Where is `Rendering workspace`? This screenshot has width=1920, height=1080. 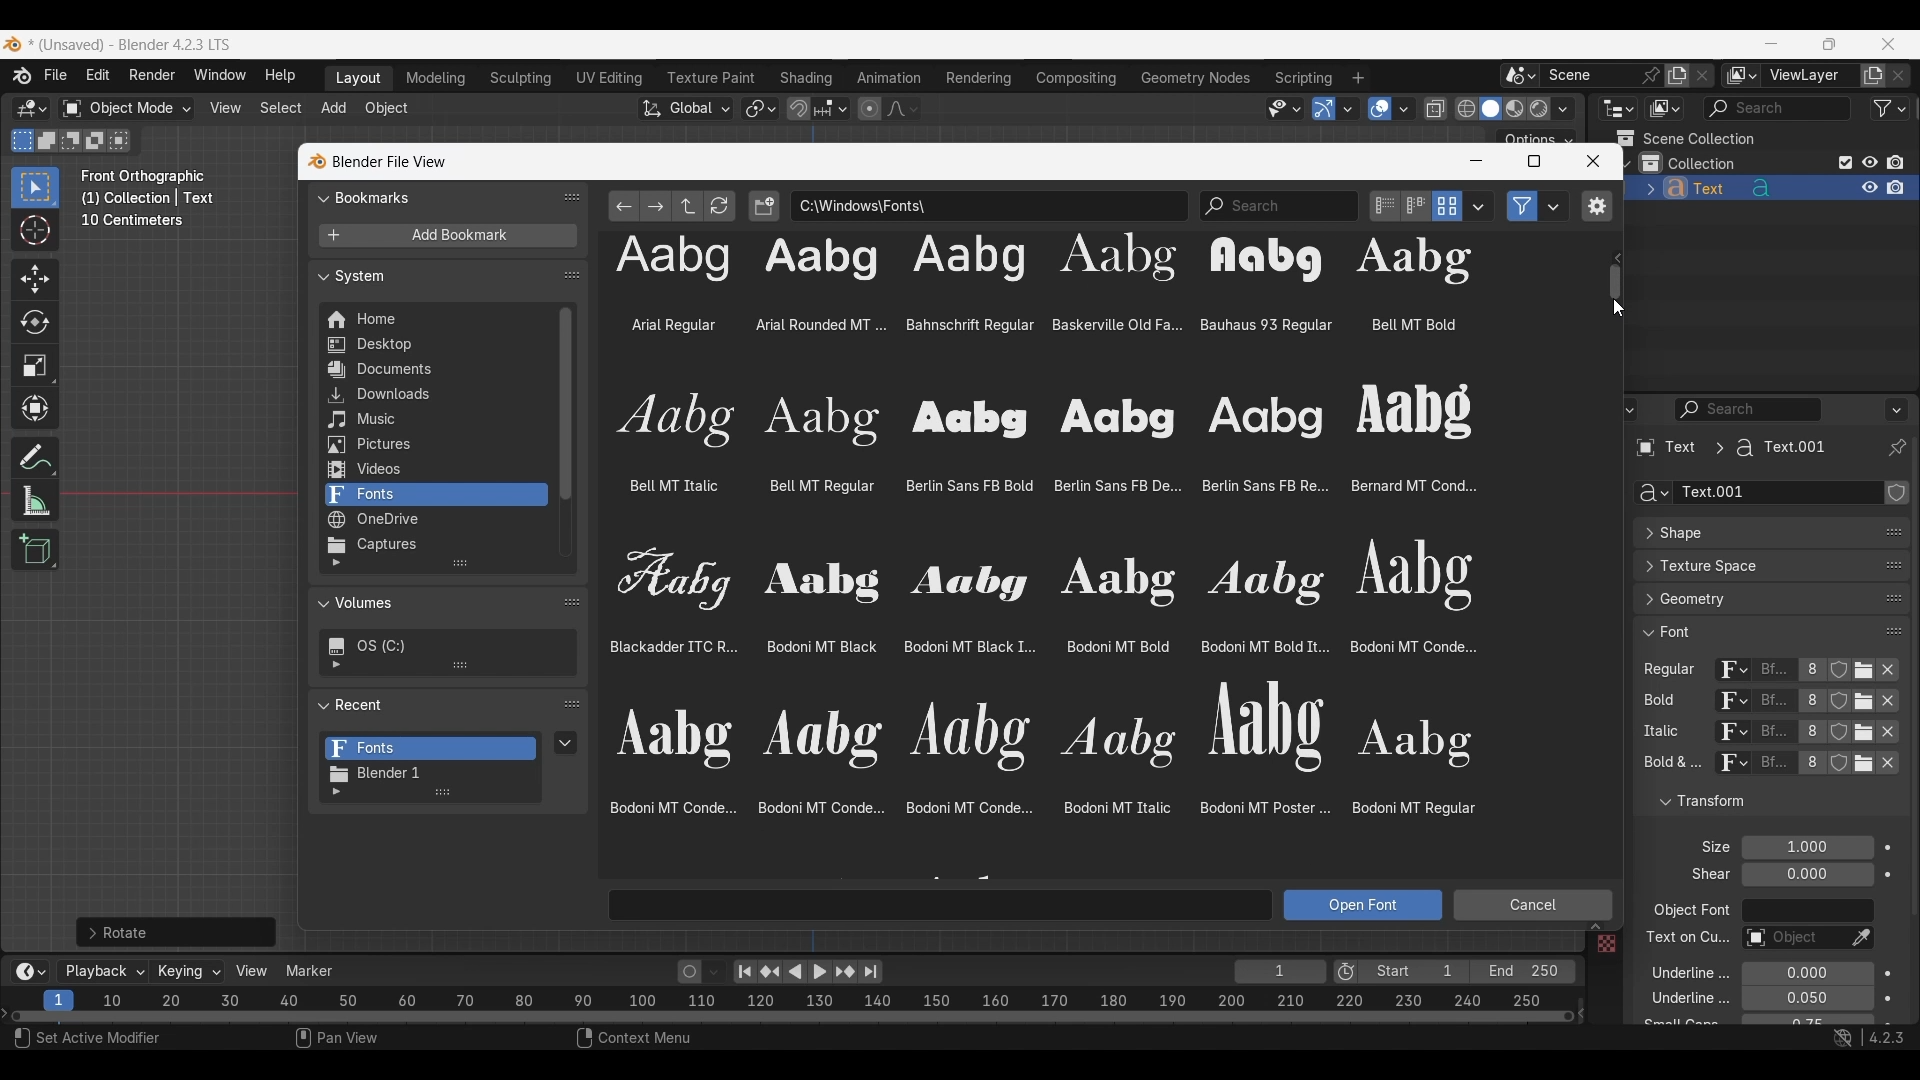
Rendering workspace is located at coordinates (978, 77).